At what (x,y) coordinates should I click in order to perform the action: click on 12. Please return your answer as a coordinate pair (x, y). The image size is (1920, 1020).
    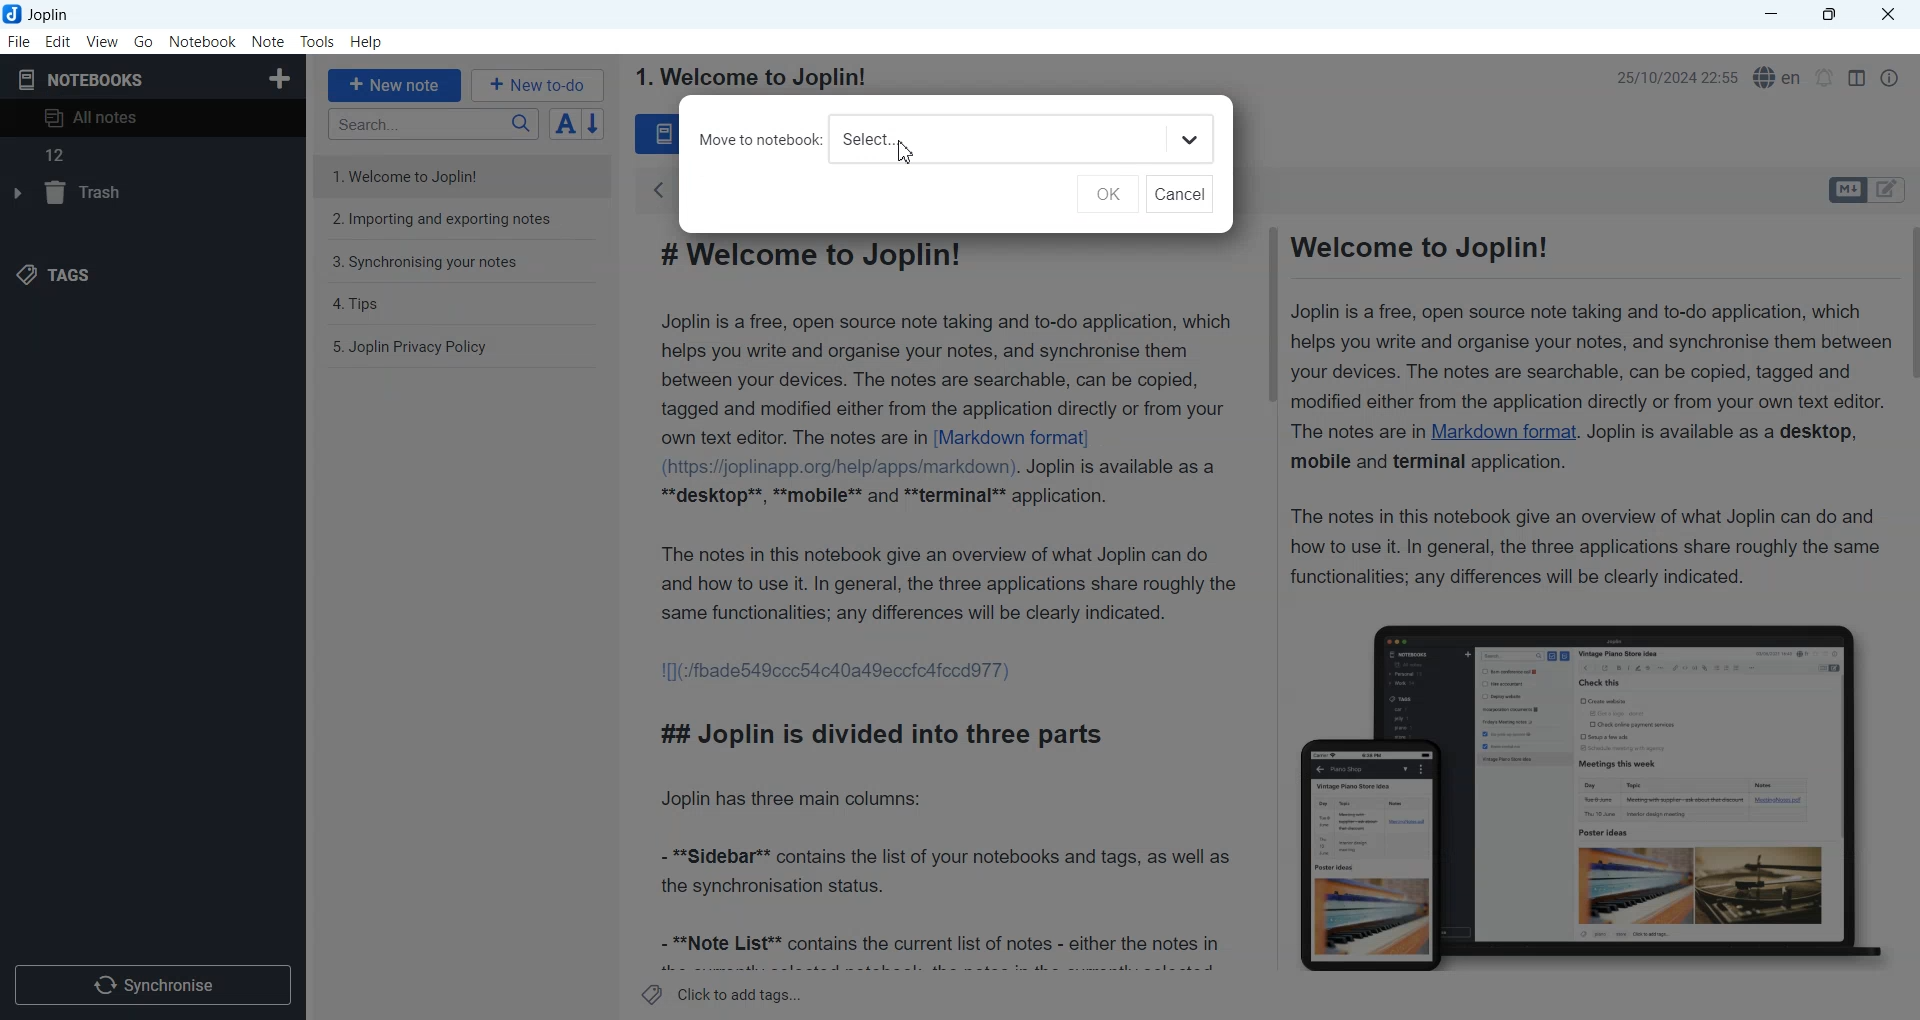
    Looking at the image, I should click on (150, 155).